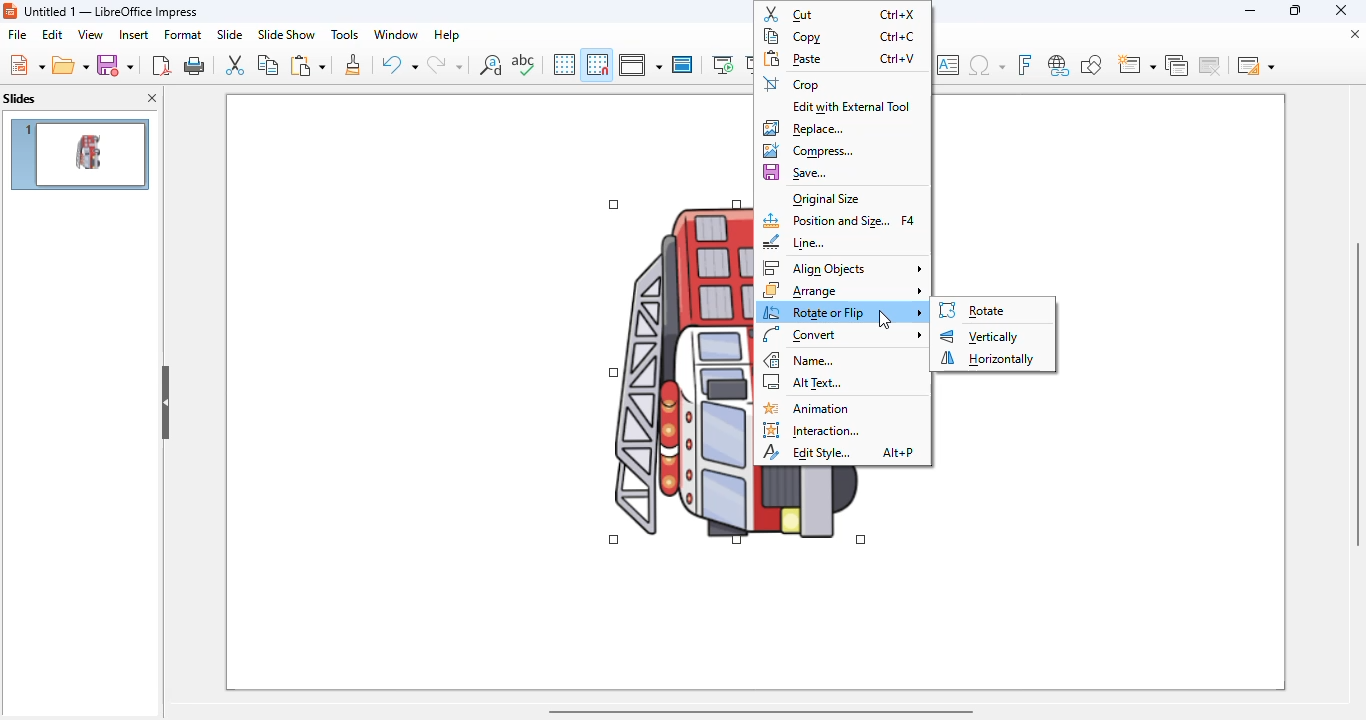 This screenshot has height=720, width=1366. What do you see at coordinates (844, 268) in the screenshot?
I see `align objects` at bounding box center [844, 268].